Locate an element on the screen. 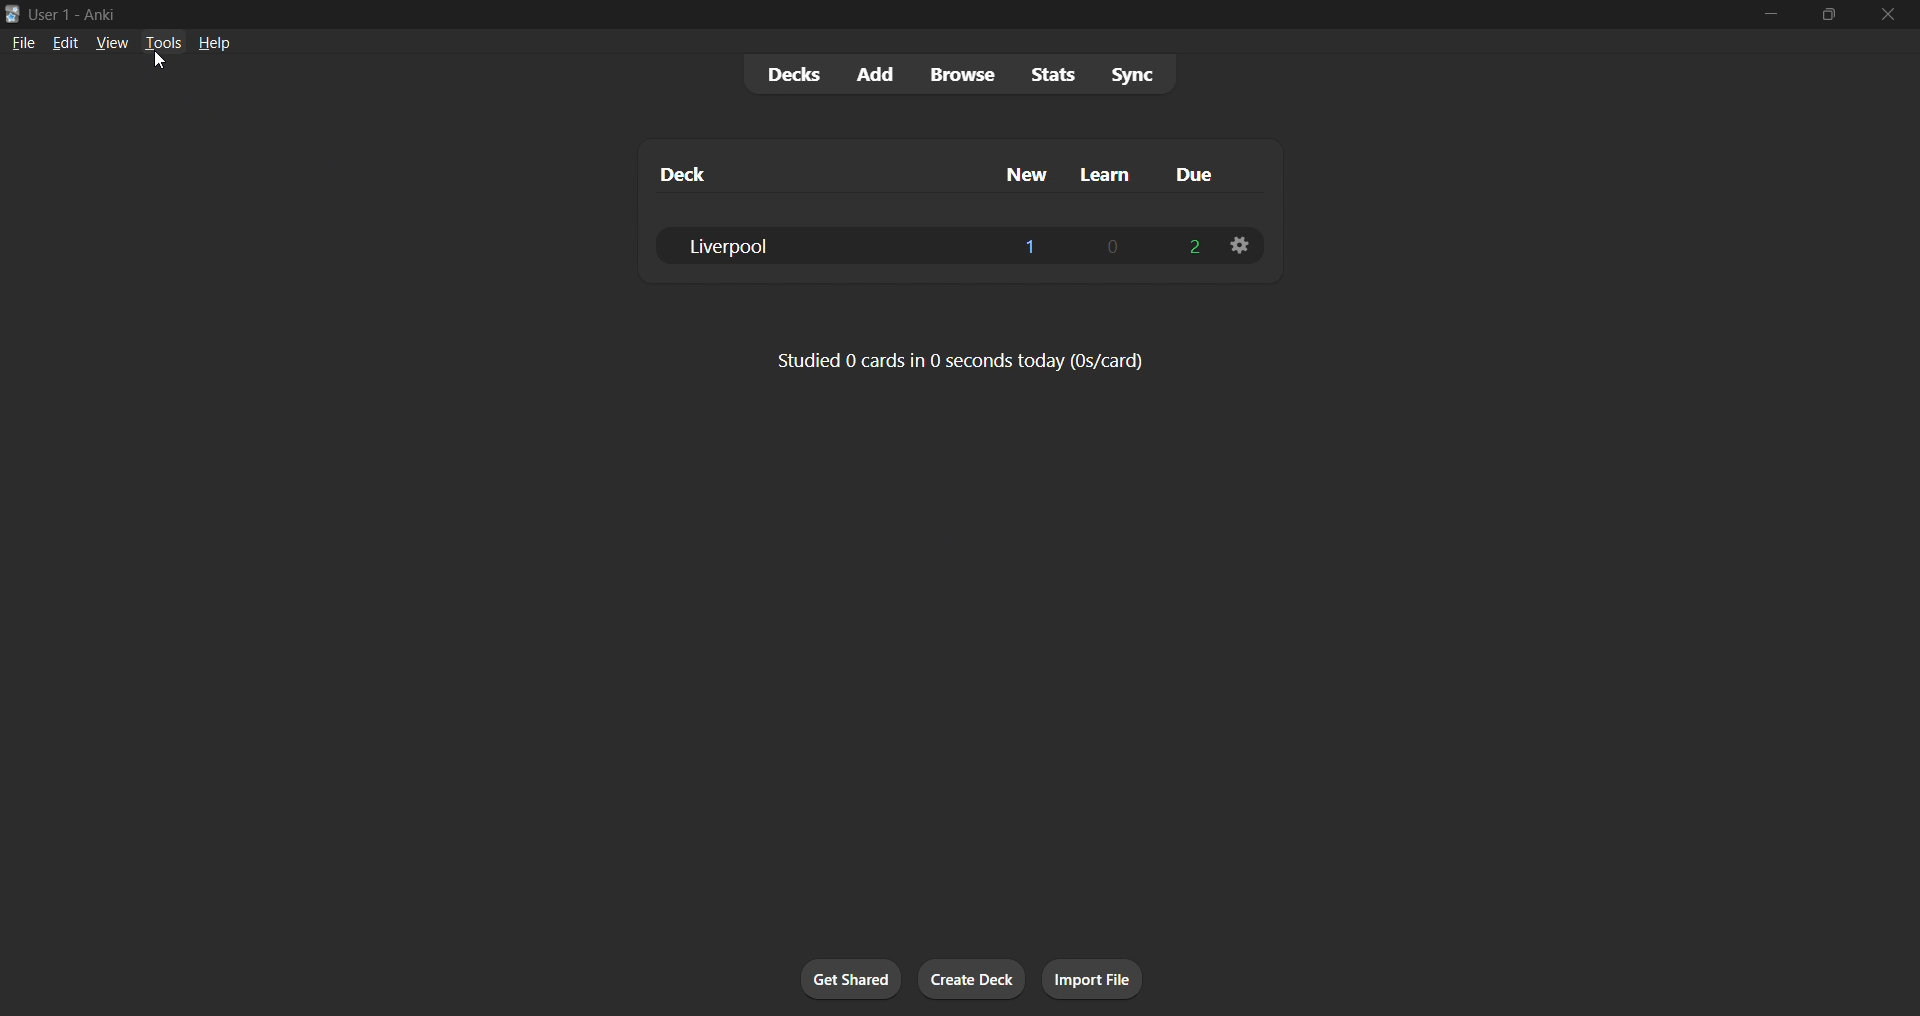 The height and width of the screenshot is (1016, 1920). maximize/restore is located at coordinates (1830, 13).